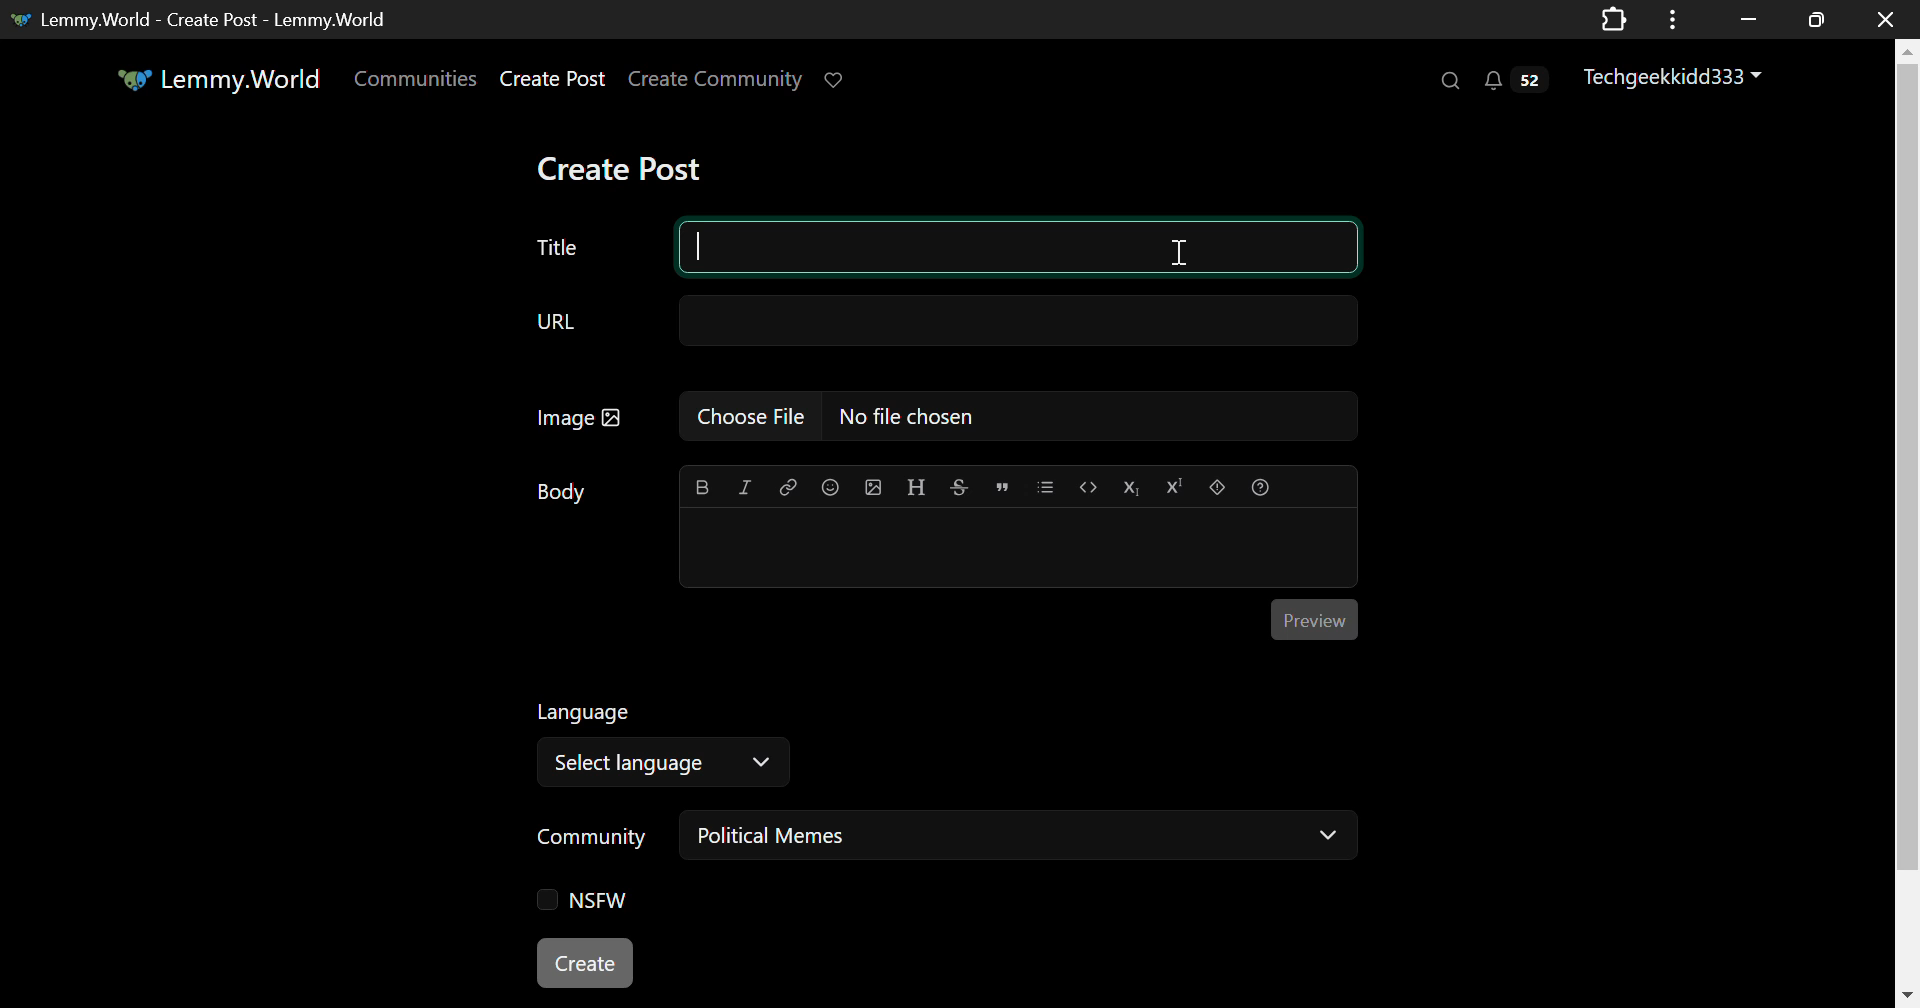 This screenshot has height=1008, width=1920. Describe the element at coordinates (838, 78) in the screenshot. I see `Donate to Lemmy` at that location.